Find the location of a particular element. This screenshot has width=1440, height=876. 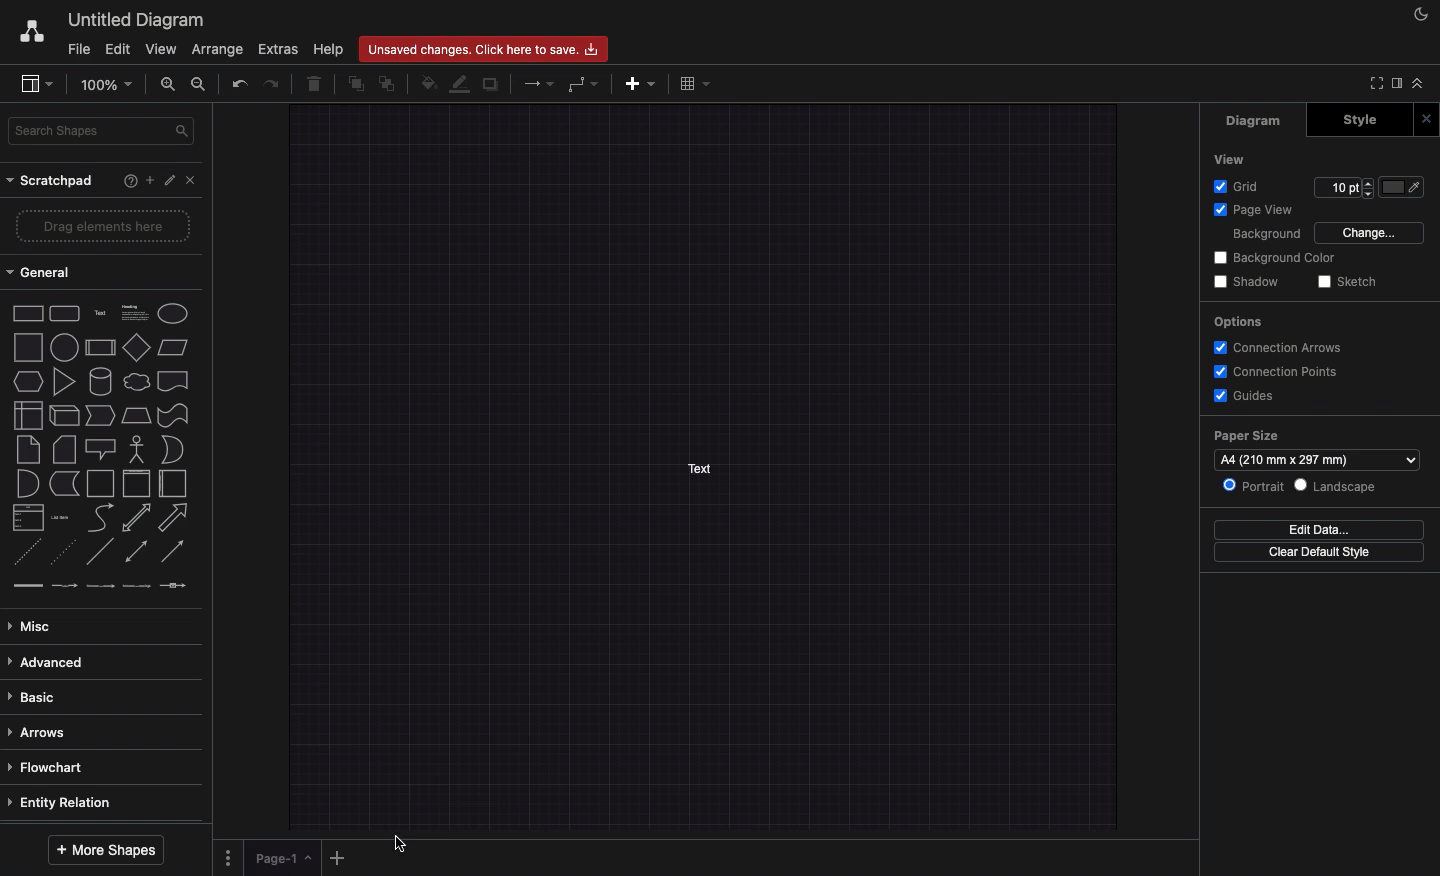

View is located at coordinates (1231, 159).